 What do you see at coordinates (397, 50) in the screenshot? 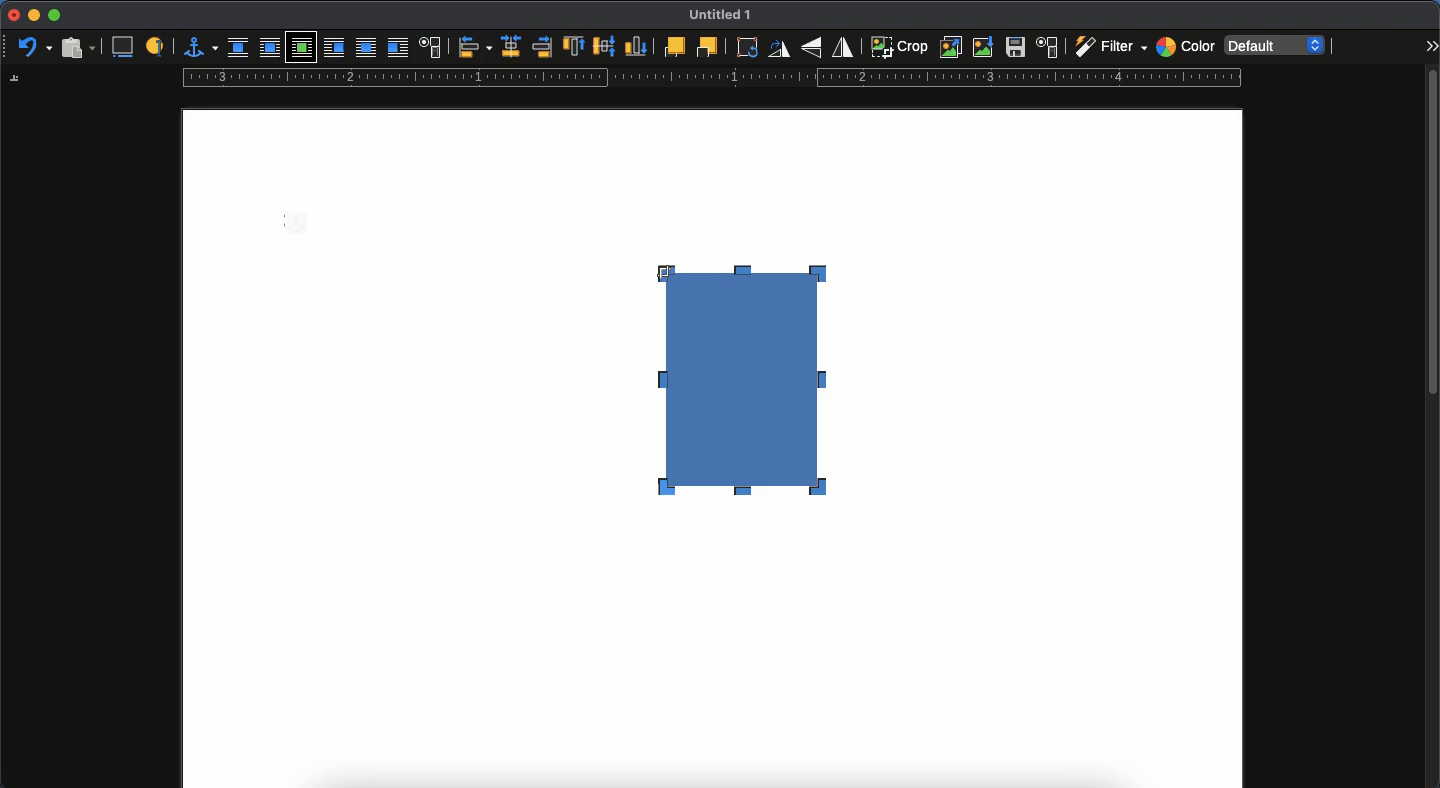
I see `after` at bounding box center [397, 50].